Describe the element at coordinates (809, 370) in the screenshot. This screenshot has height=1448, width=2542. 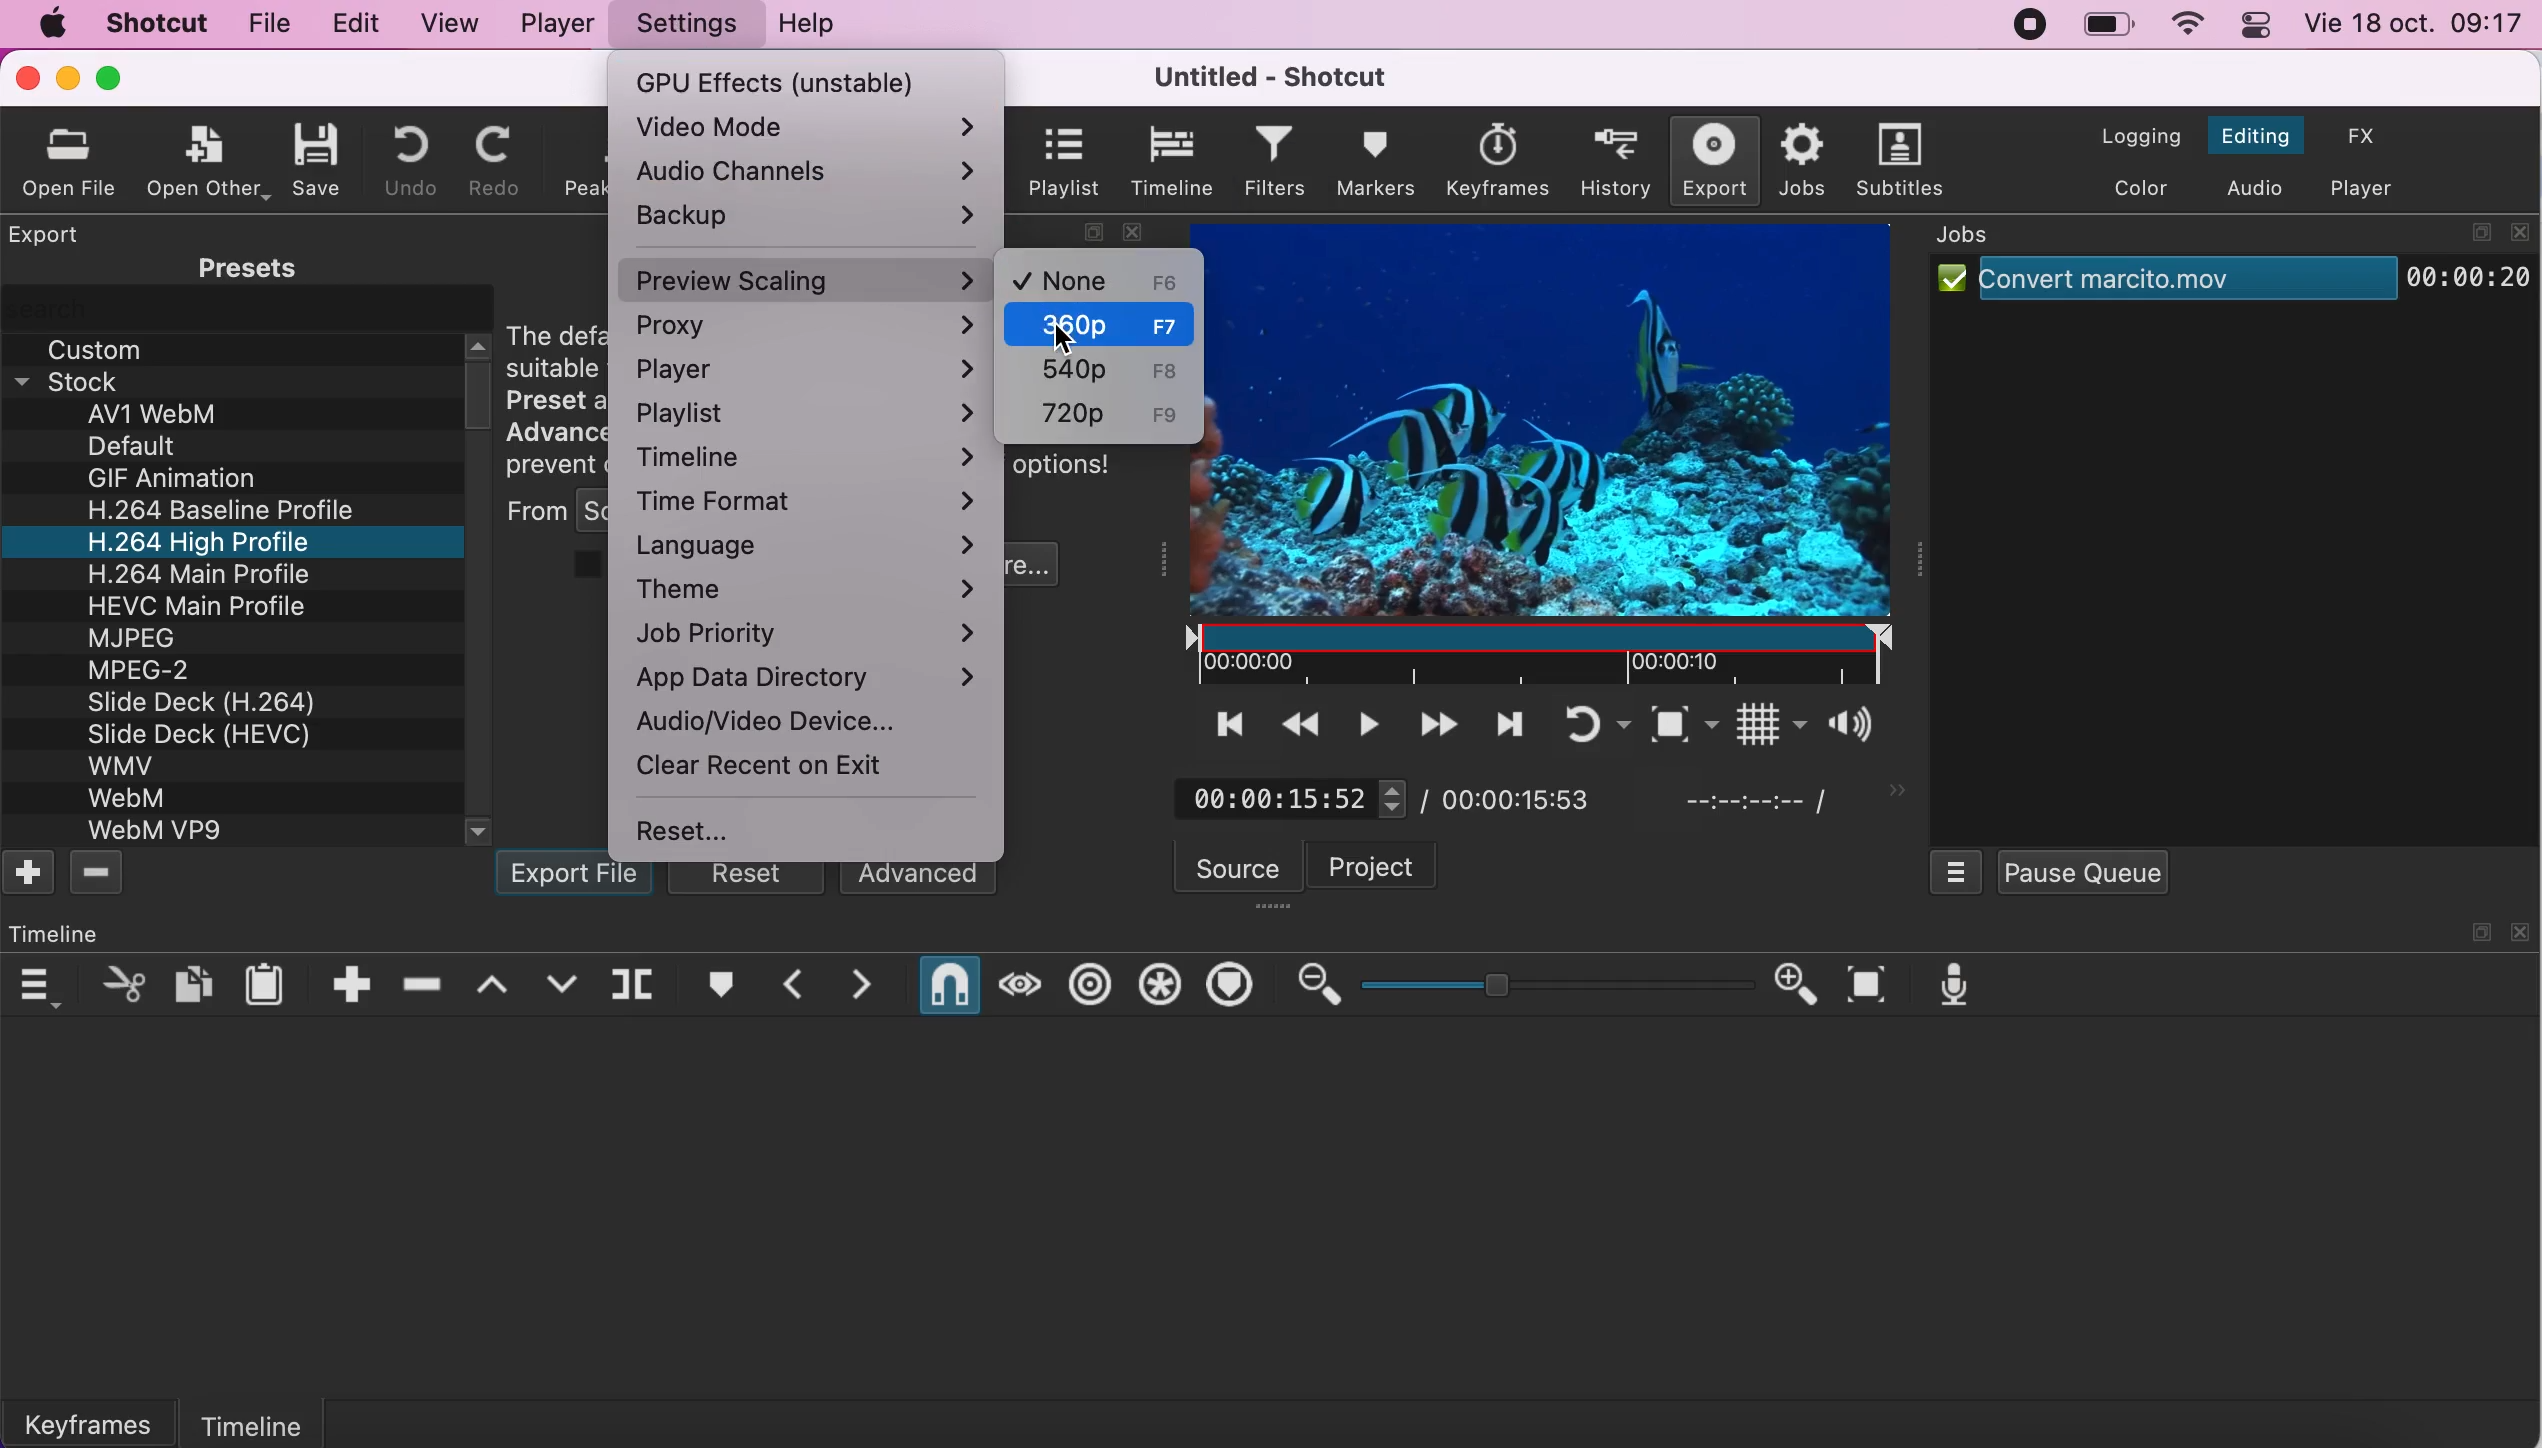
I see `player` at that location.